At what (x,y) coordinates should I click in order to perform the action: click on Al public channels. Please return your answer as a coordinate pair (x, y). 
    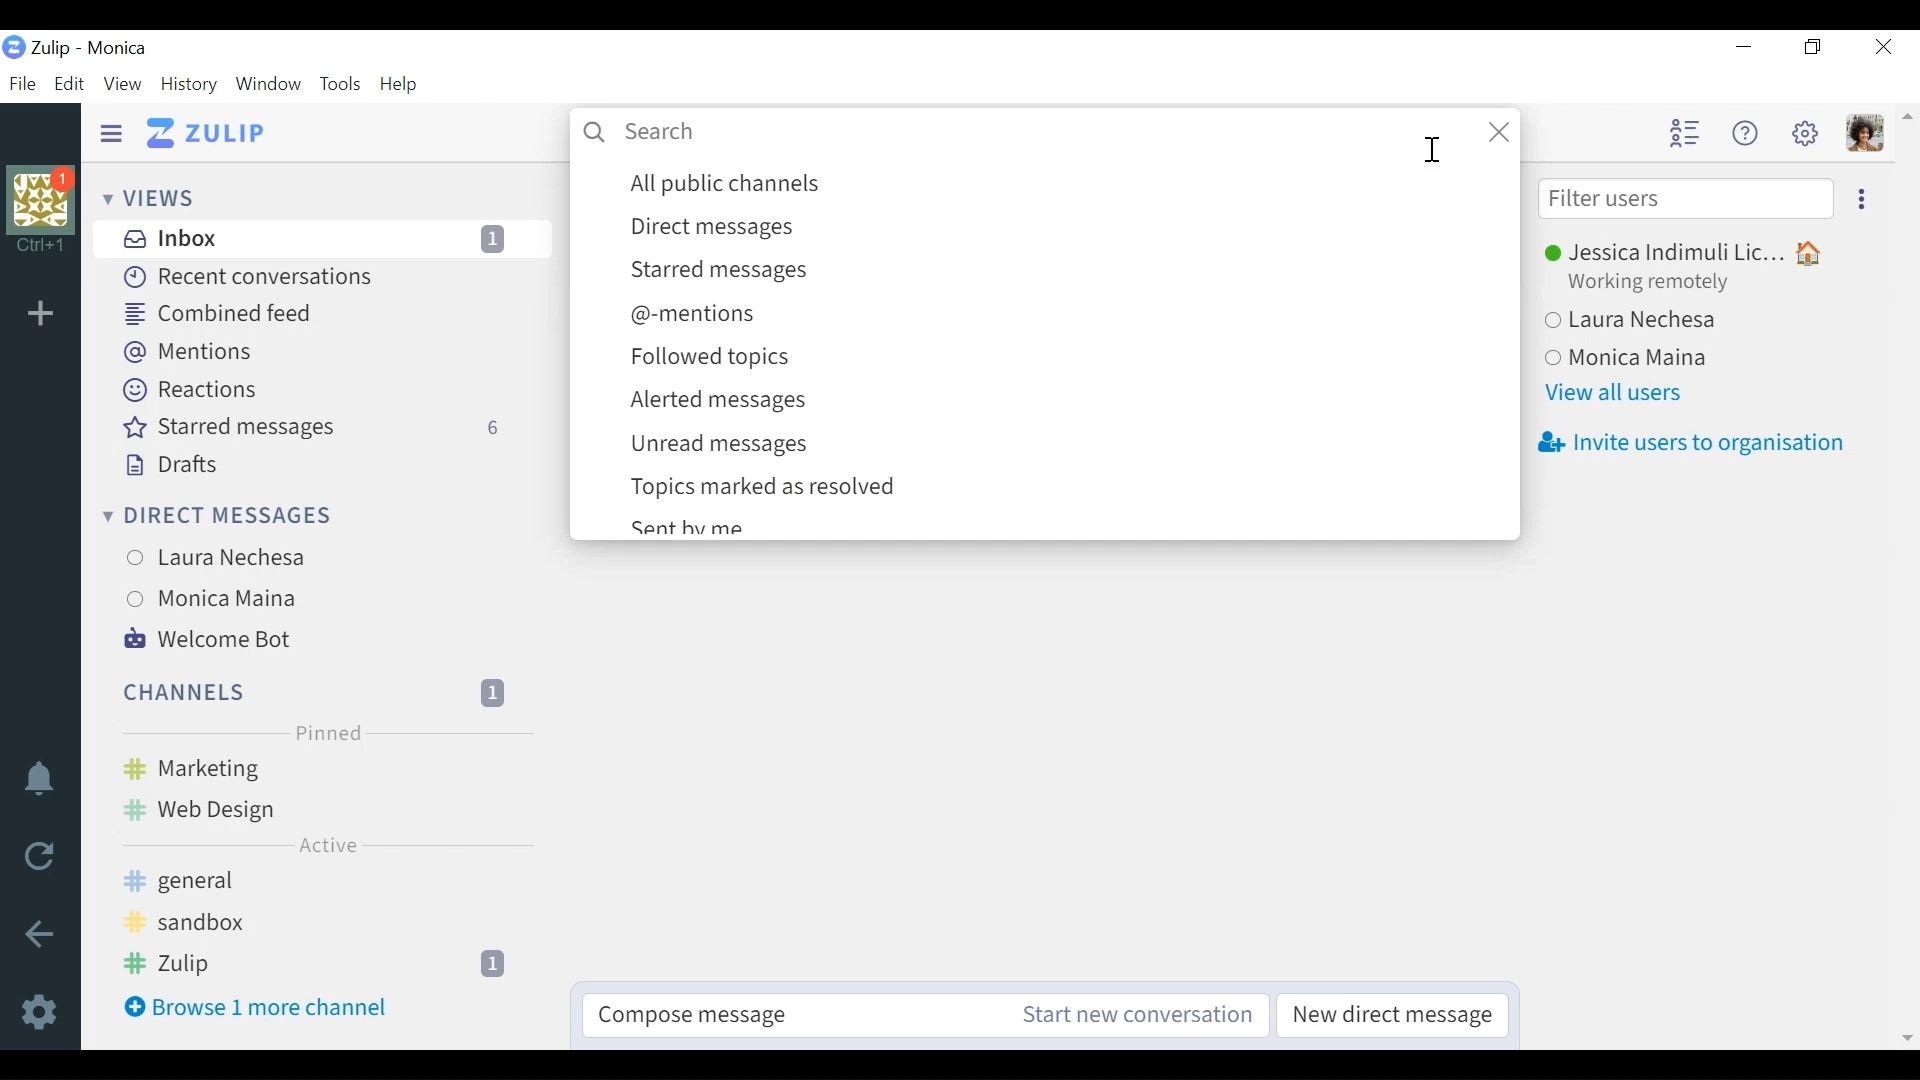
    Looking at the image, I should click on (1061, 184).